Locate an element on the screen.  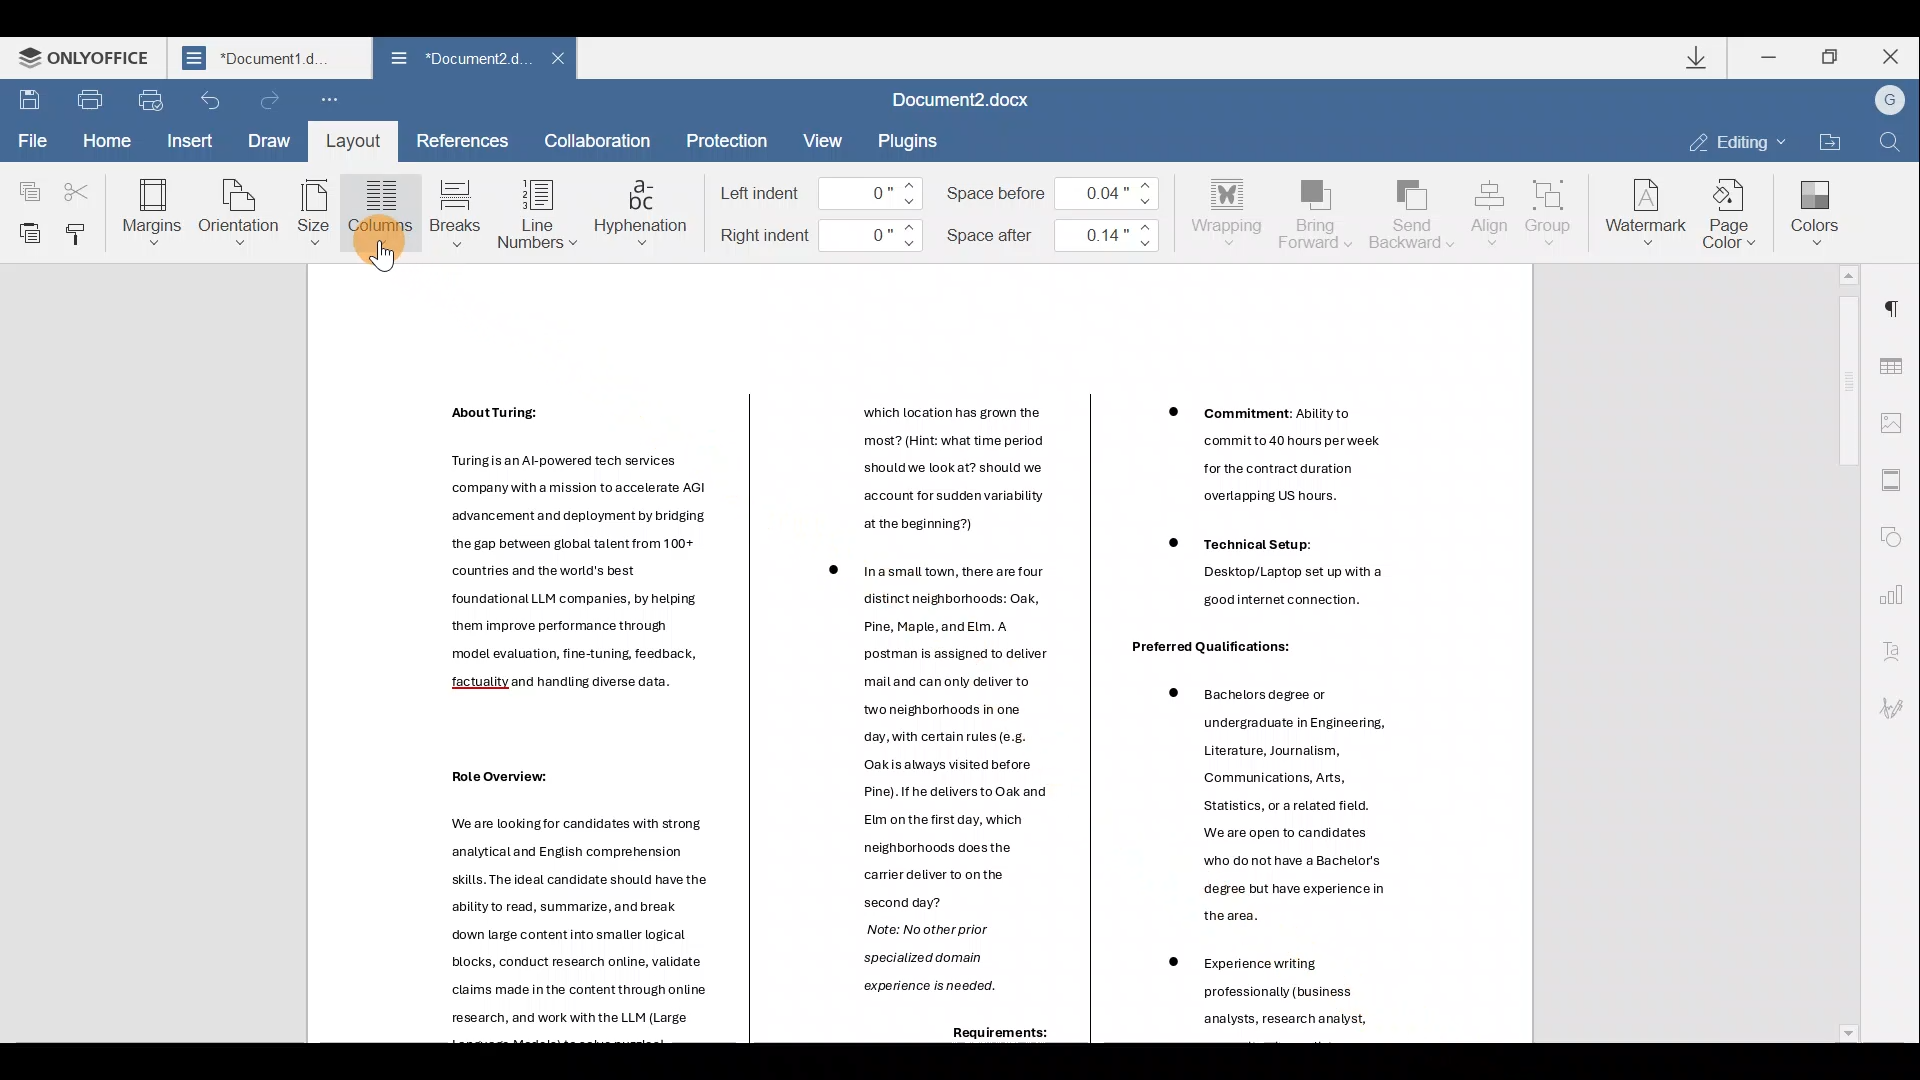
Watermark is located at coordinates (1642, 210).